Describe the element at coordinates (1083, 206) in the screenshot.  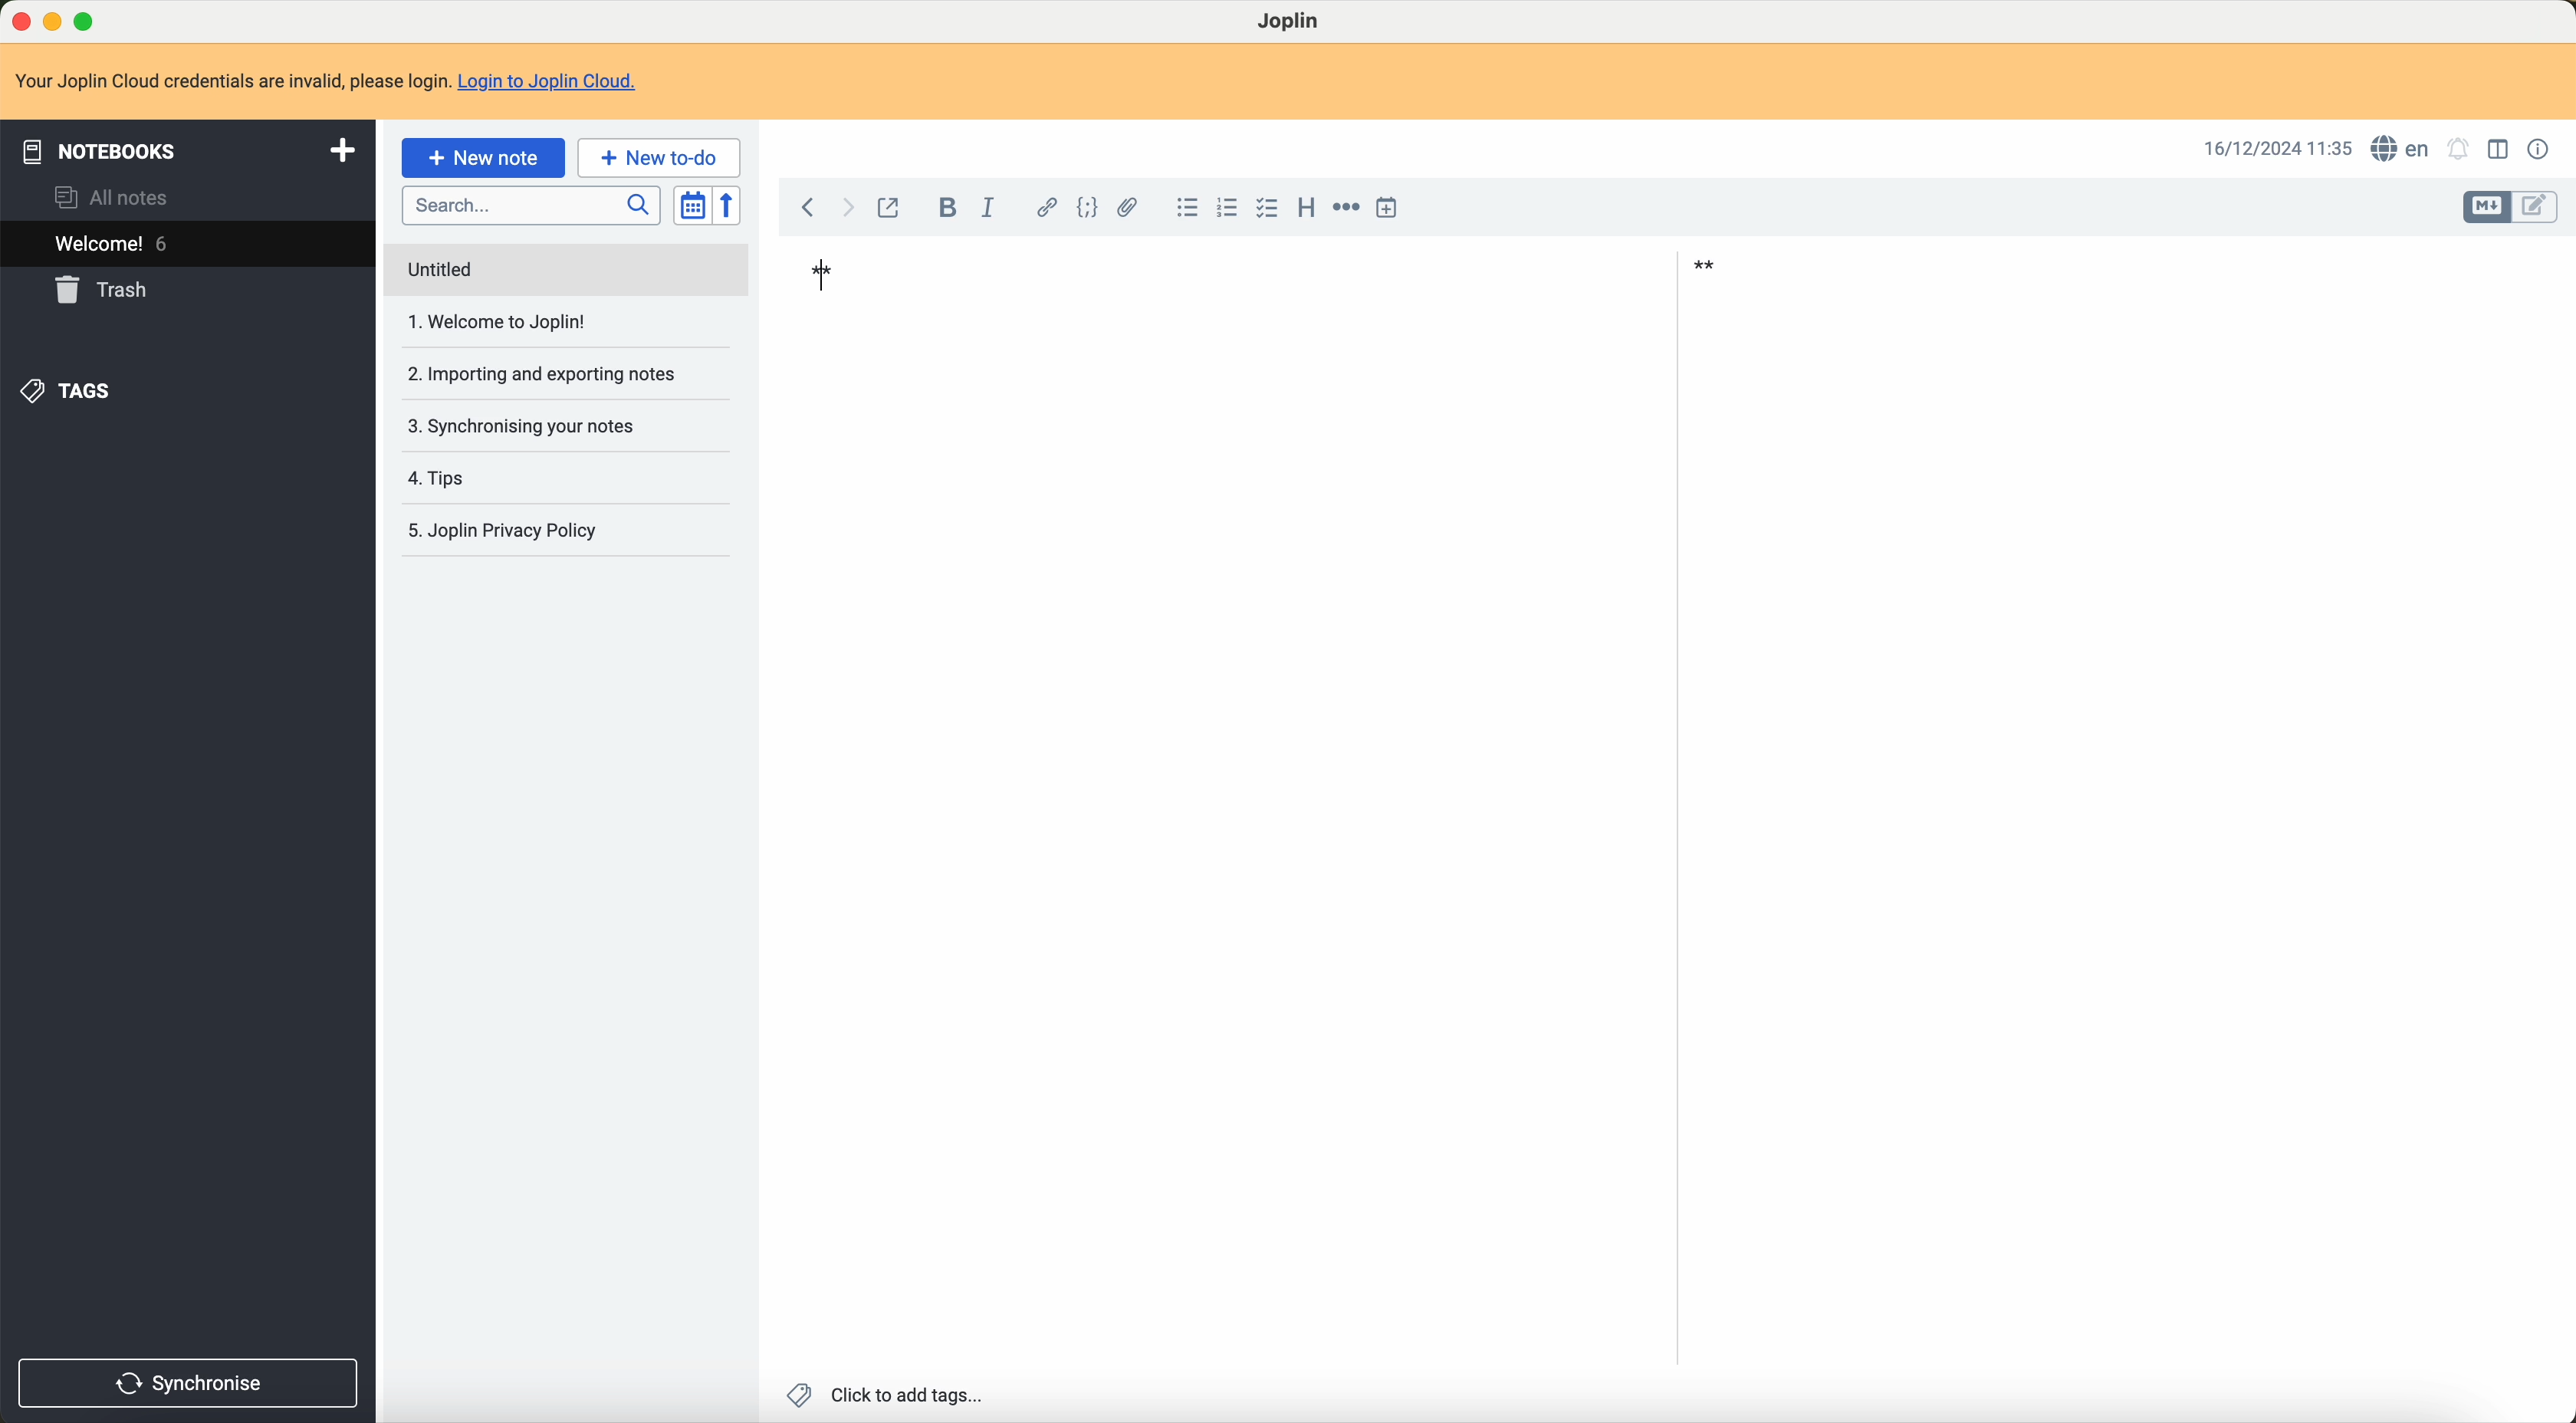
I see `code` at that location.